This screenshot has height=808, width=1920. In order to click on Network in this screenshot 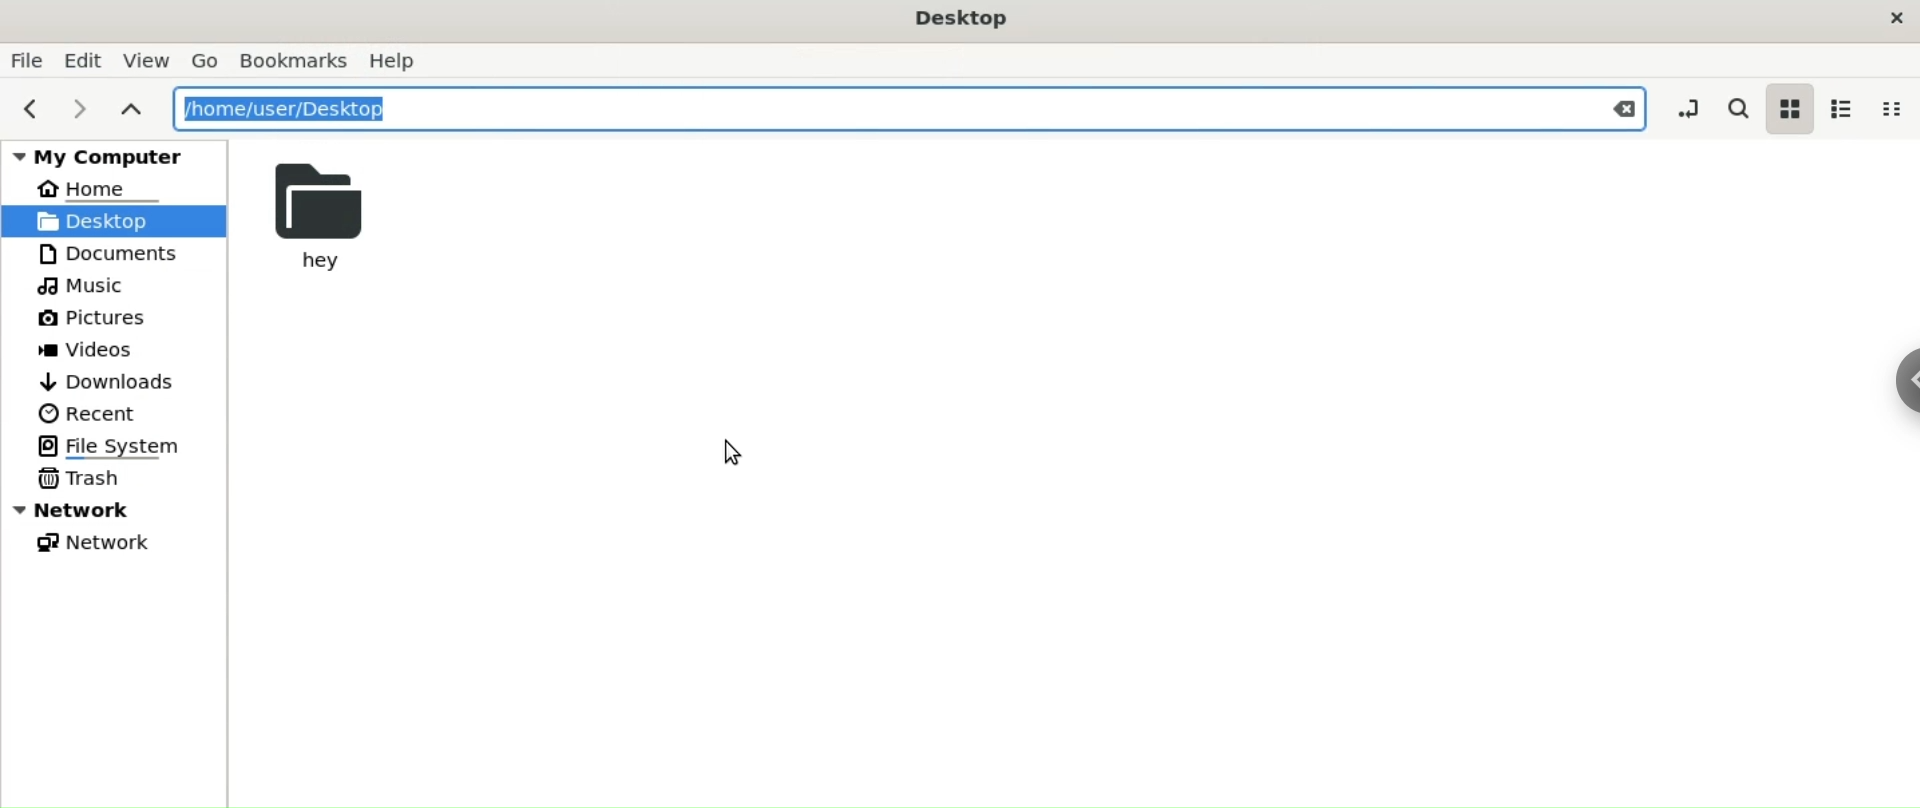, I will do `click(98, 548)`.